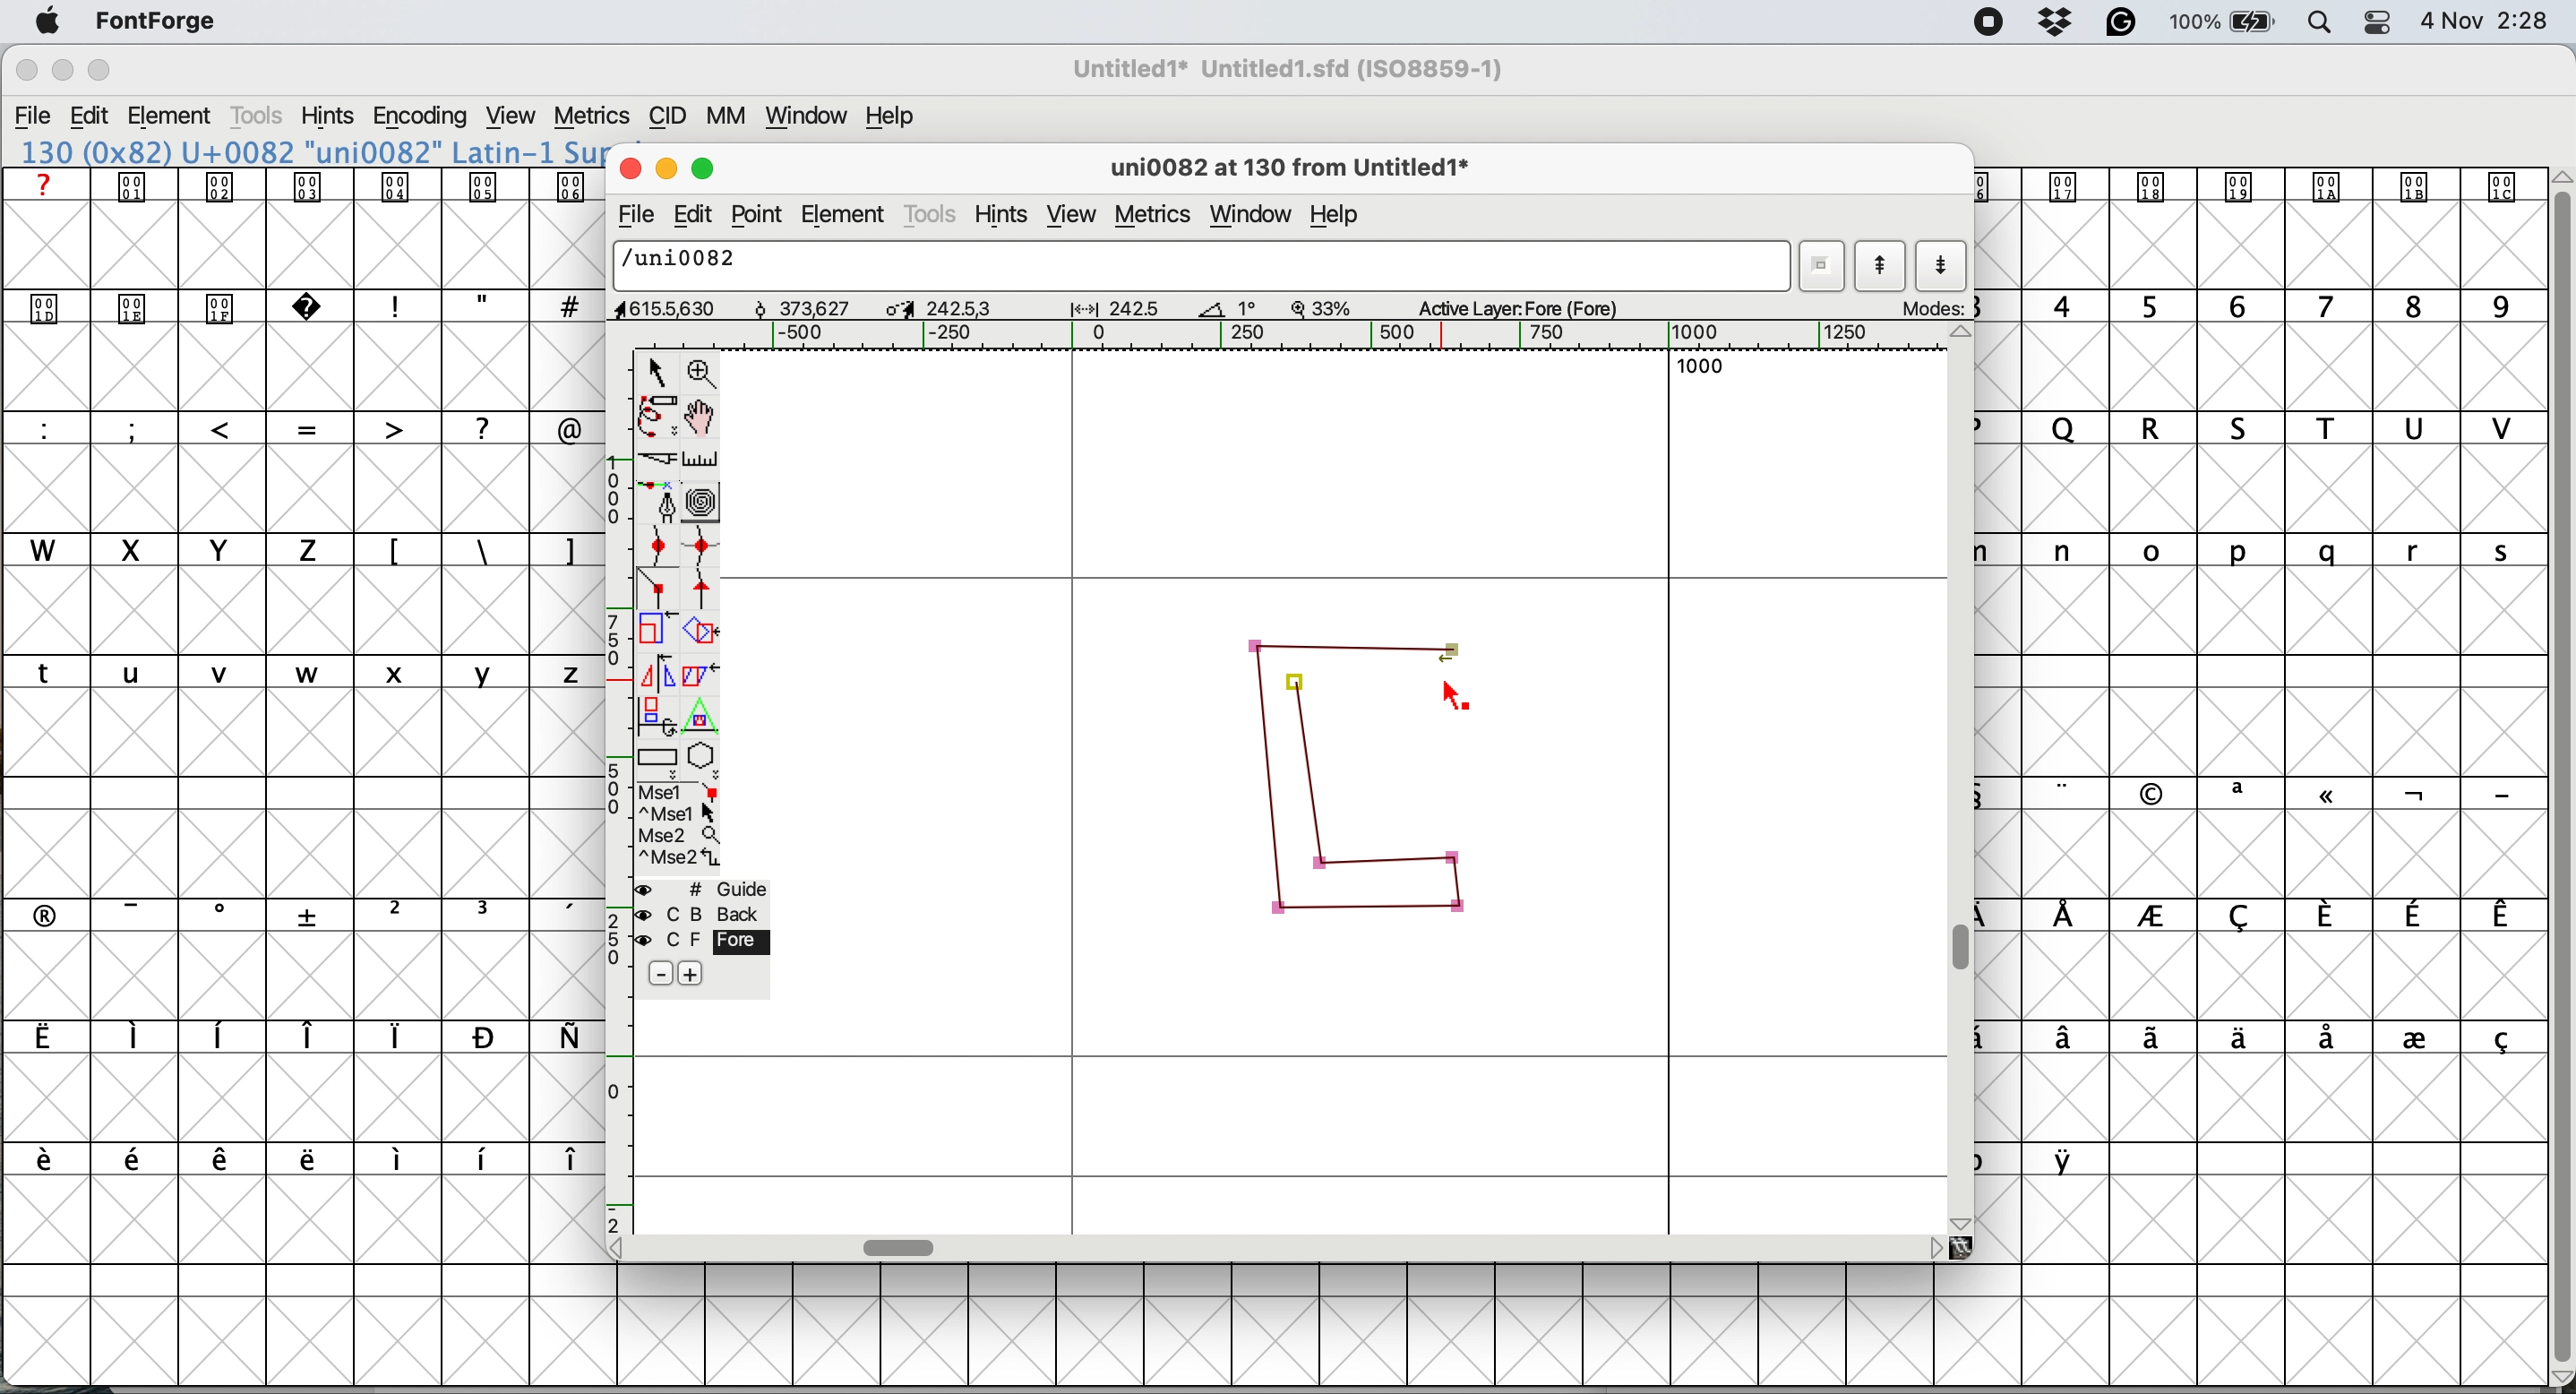 The height and width of the screenshot is (1394, 2576). I want to click on control center, so click(2376, 22).